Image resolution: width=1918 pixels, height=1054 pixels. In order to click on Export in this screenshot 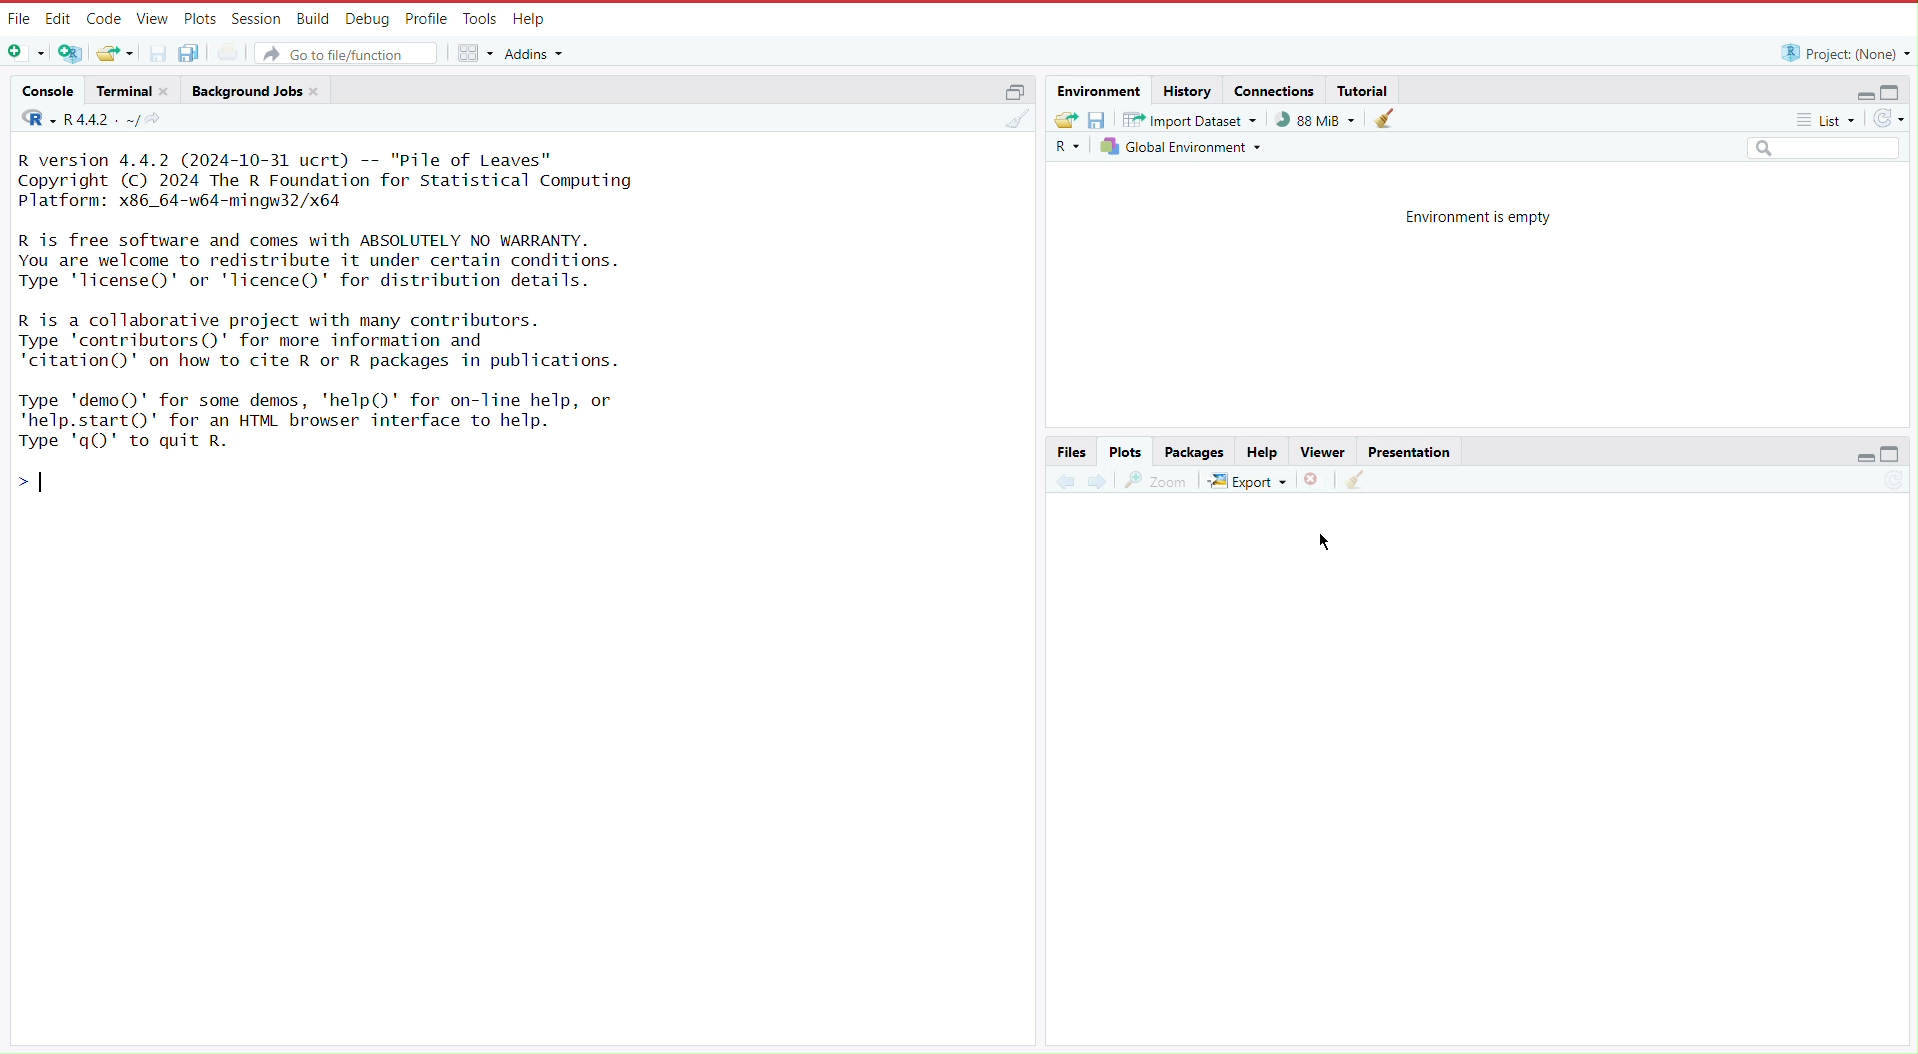, I will do `click(1249, 477)`.